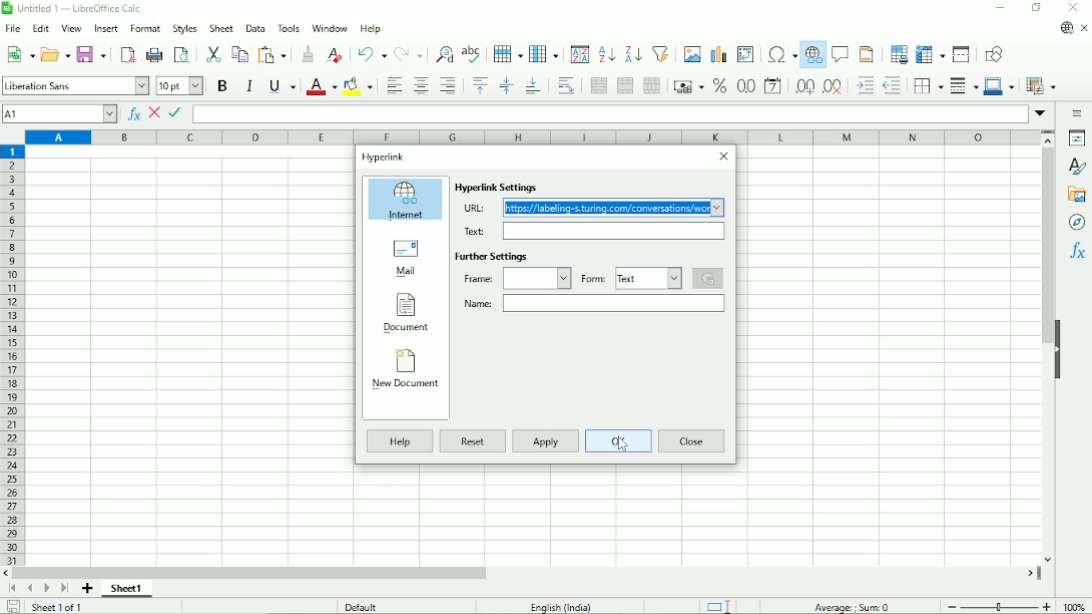  Describe the element at coordinates (607, 55) in the screenshot. I see `Sort ascending` at that location.